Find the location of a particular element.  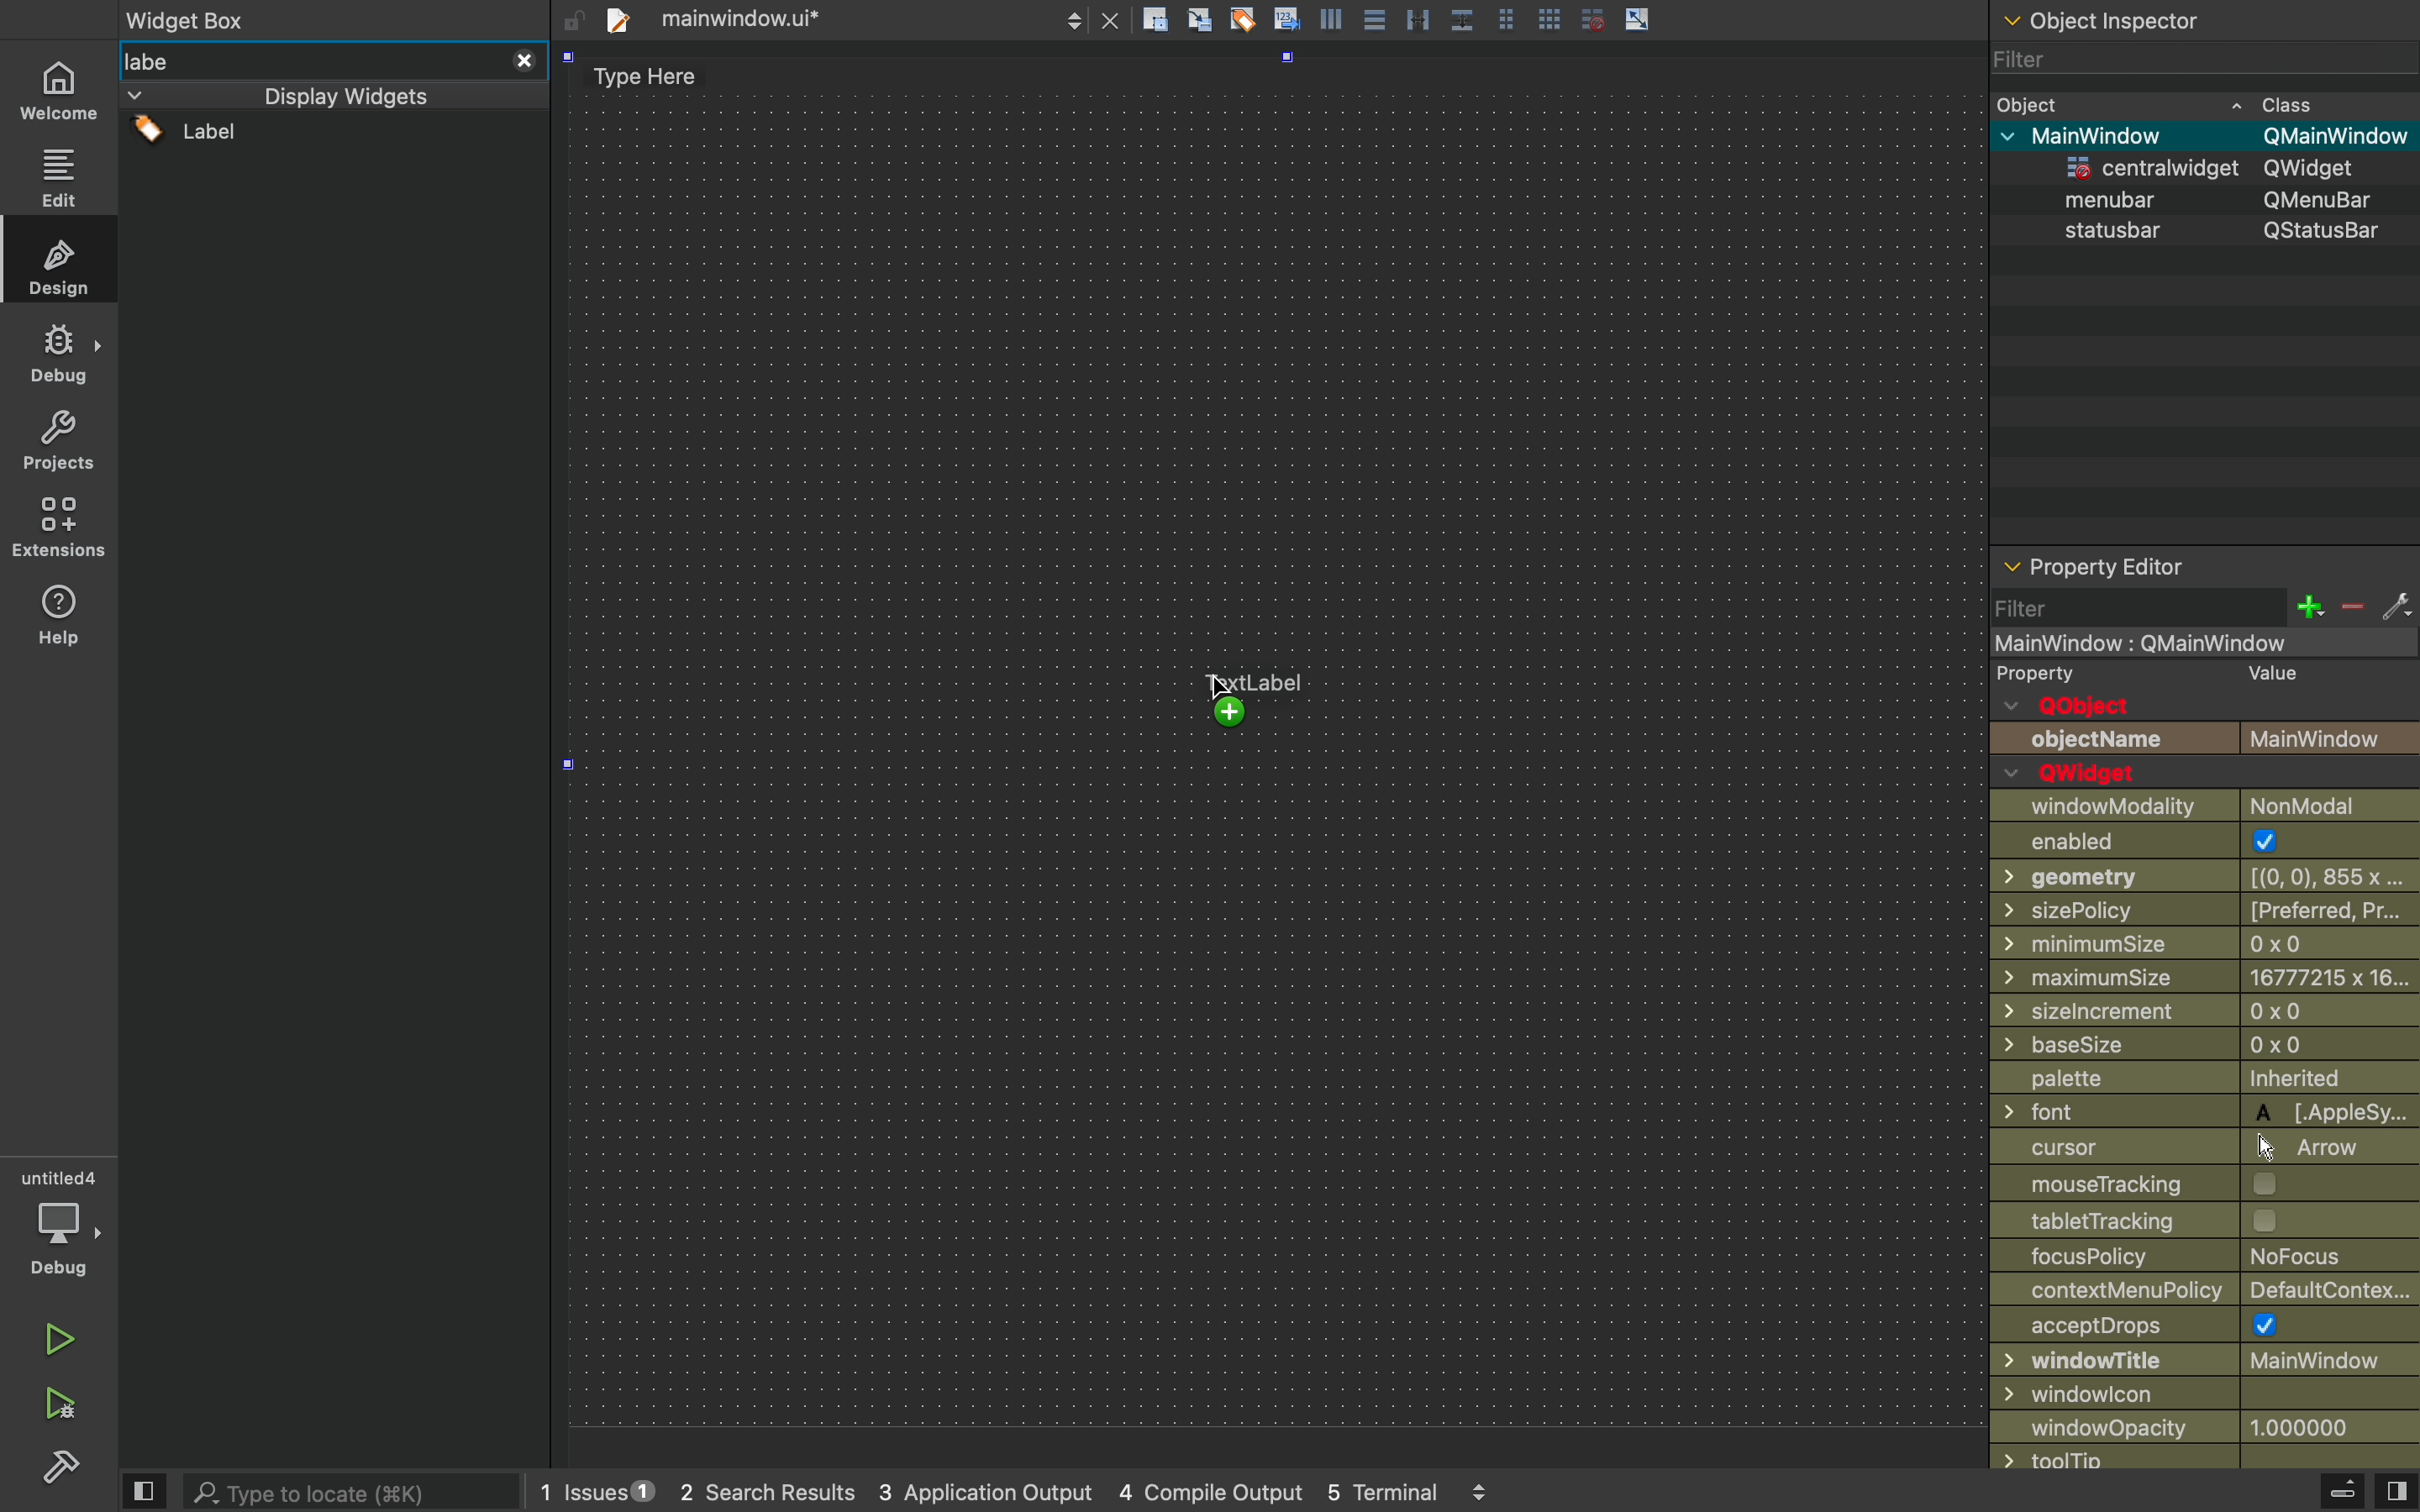

search  is located at coordinates (358, 1490).